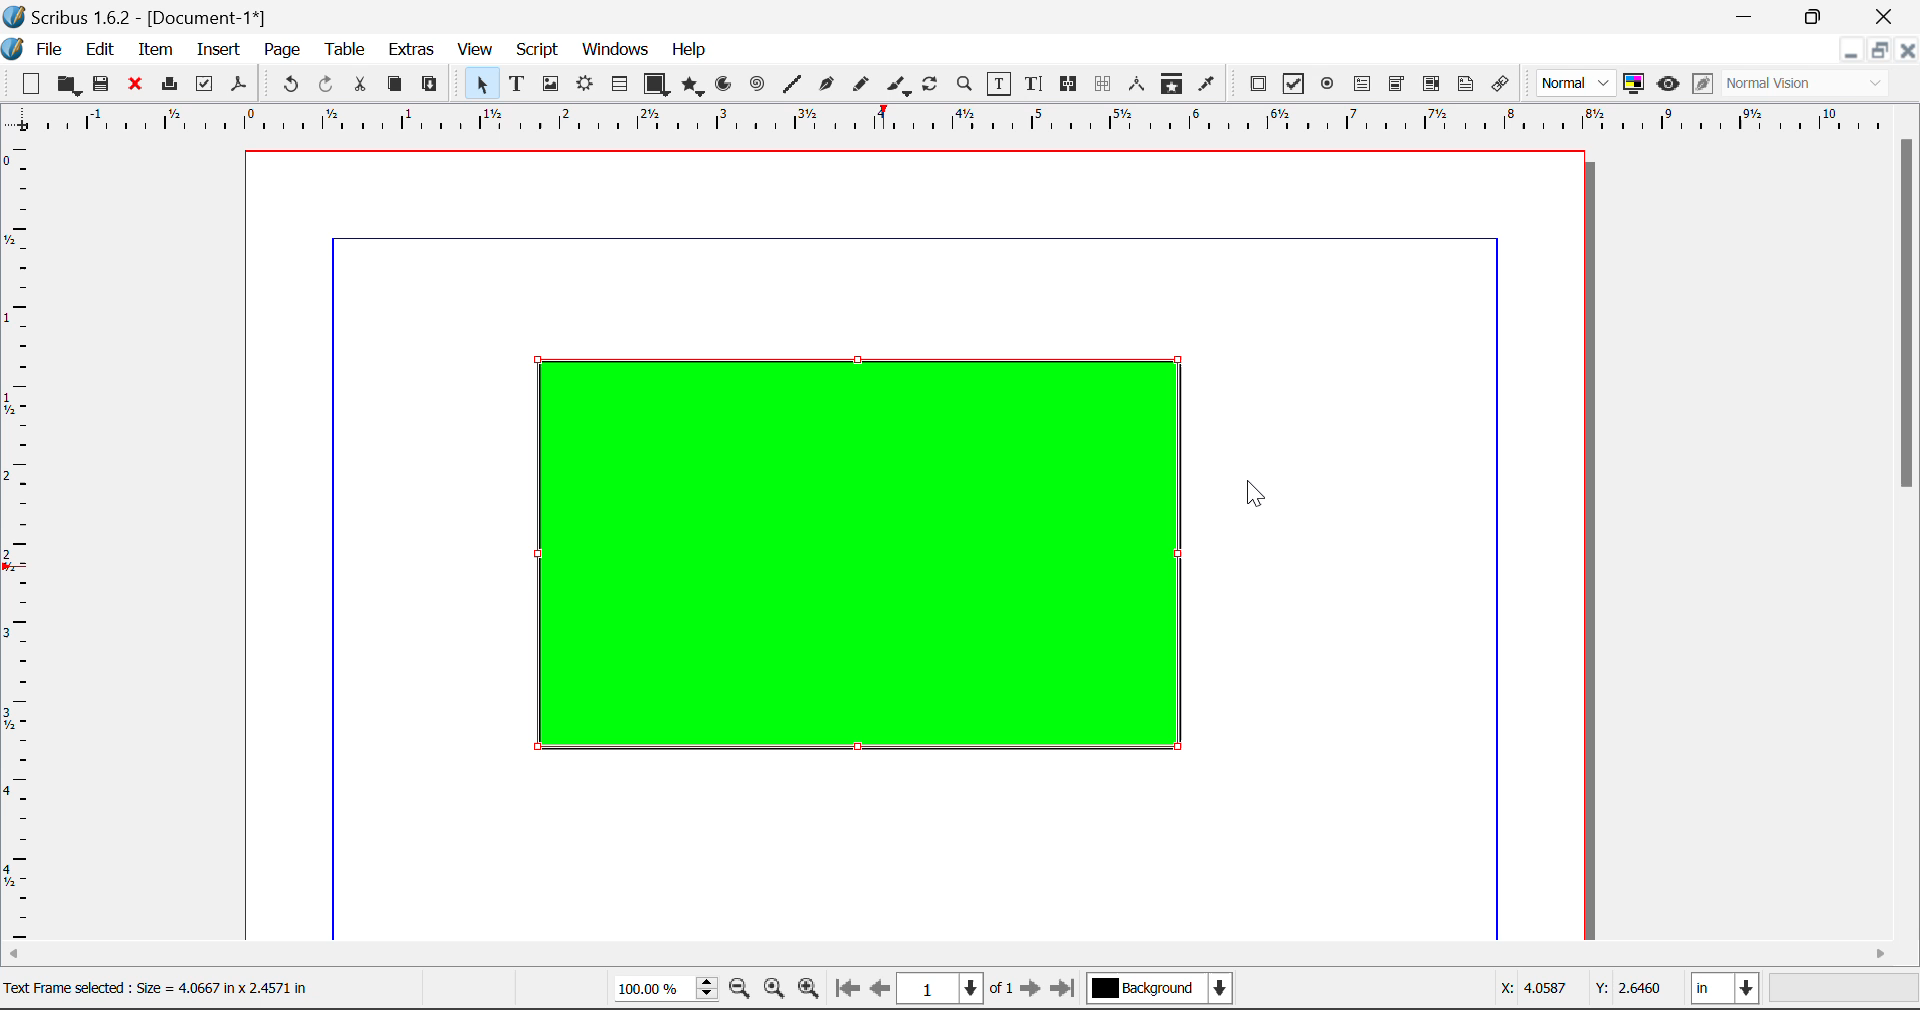 This screenshot has height=1010, width=1920. What do you see at coordinates (958, 988) in the screenshot?
I see `Page 1 of 1` at bounding box center [958, 988].